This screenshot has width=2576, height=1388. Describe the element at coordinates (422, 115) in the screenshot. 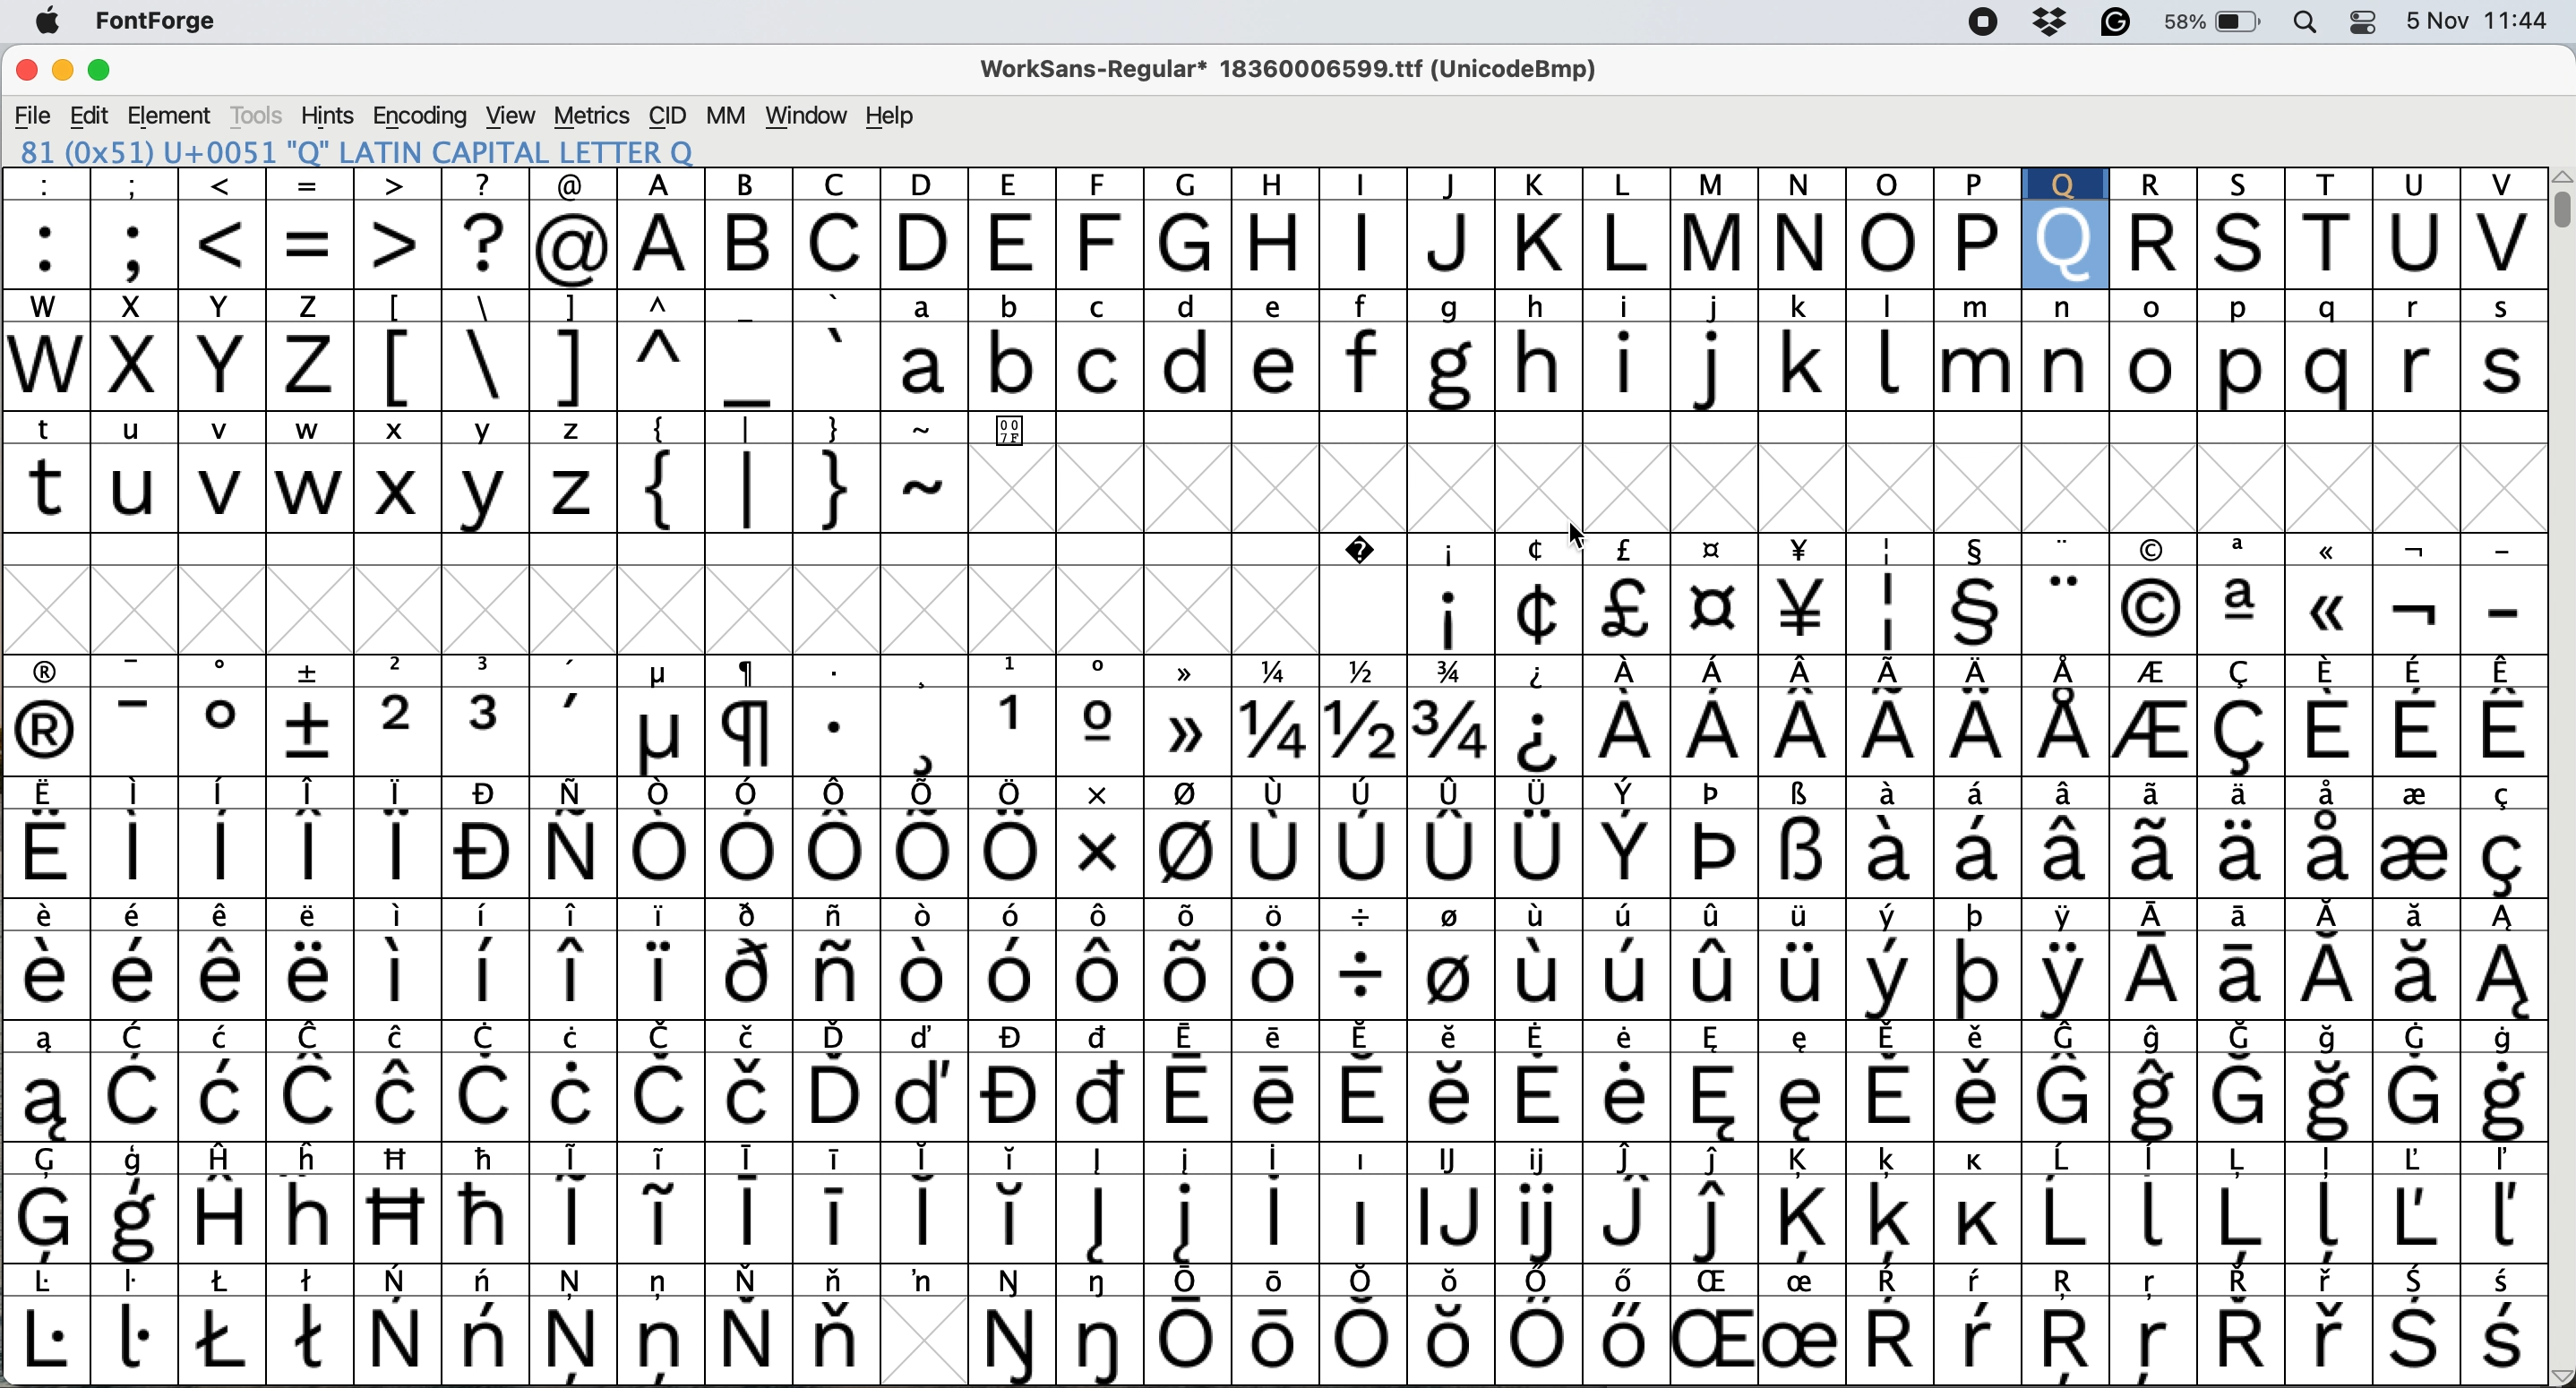

I see `encoding` at that location.